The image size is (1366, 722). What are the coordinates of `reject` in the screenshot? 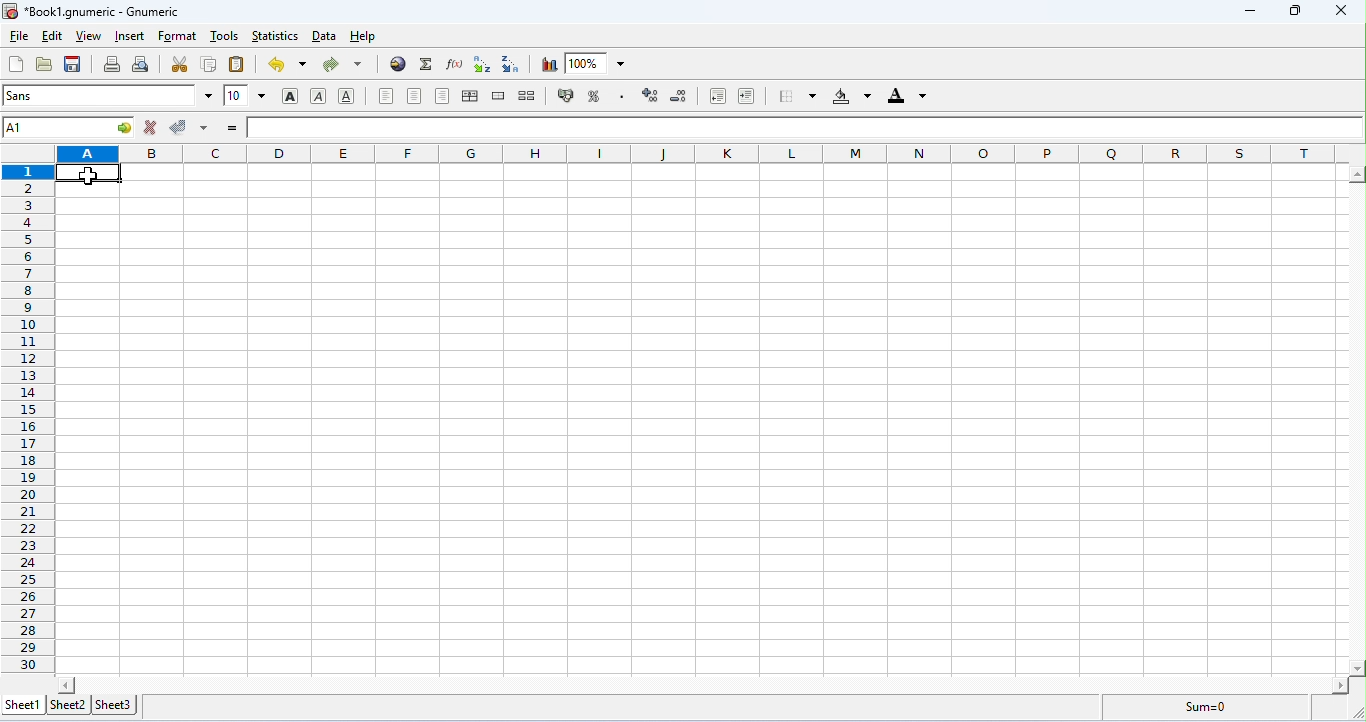 It's located at (151, 128).